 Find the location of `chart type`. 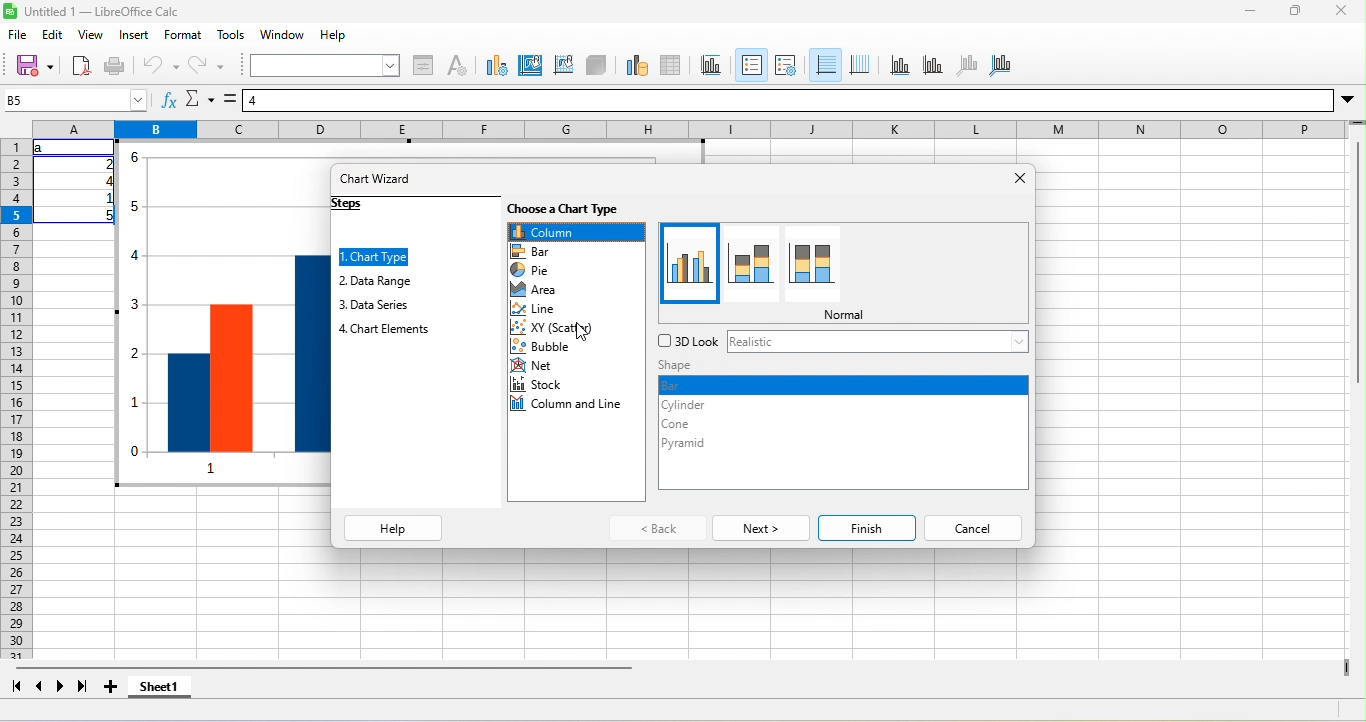

chart type is located at coordinates (497, 67).